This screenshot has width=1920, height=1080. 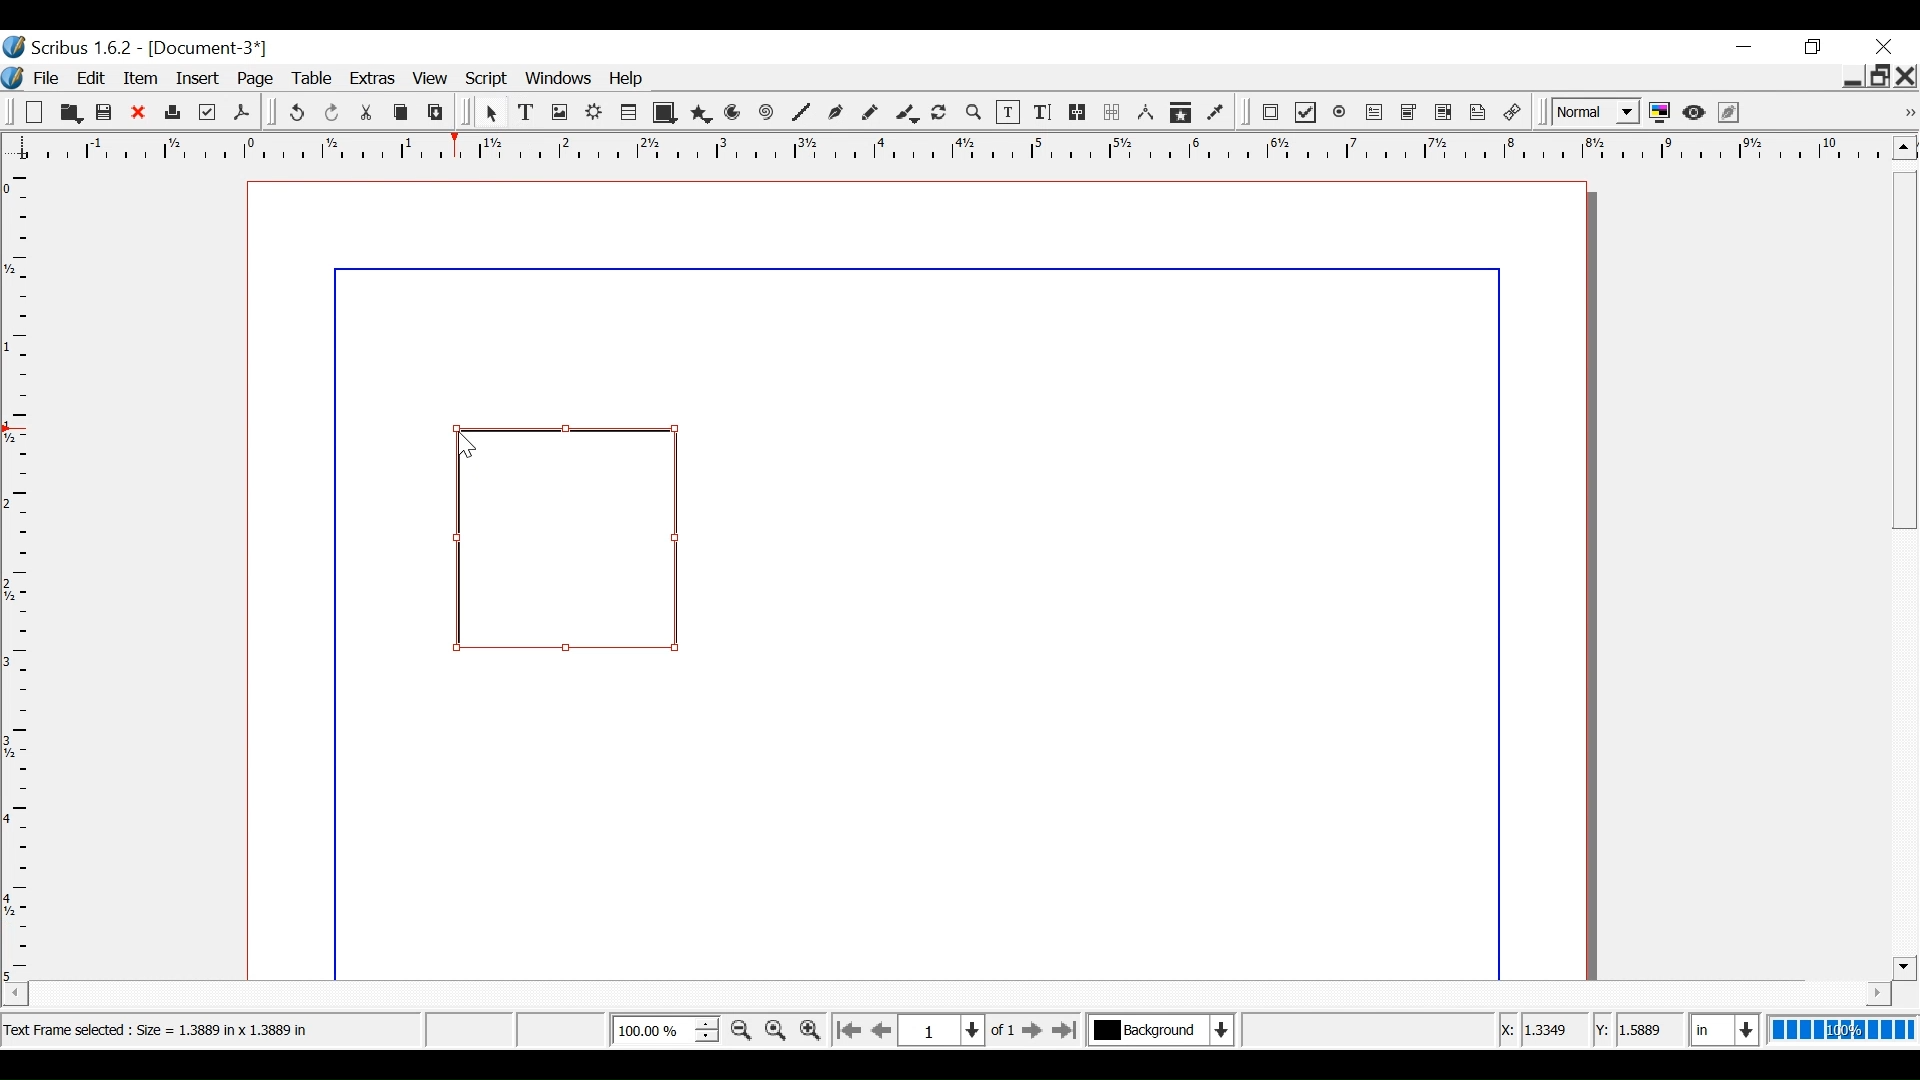 I want to click on Preview mode, so click(x=1696, y=112).